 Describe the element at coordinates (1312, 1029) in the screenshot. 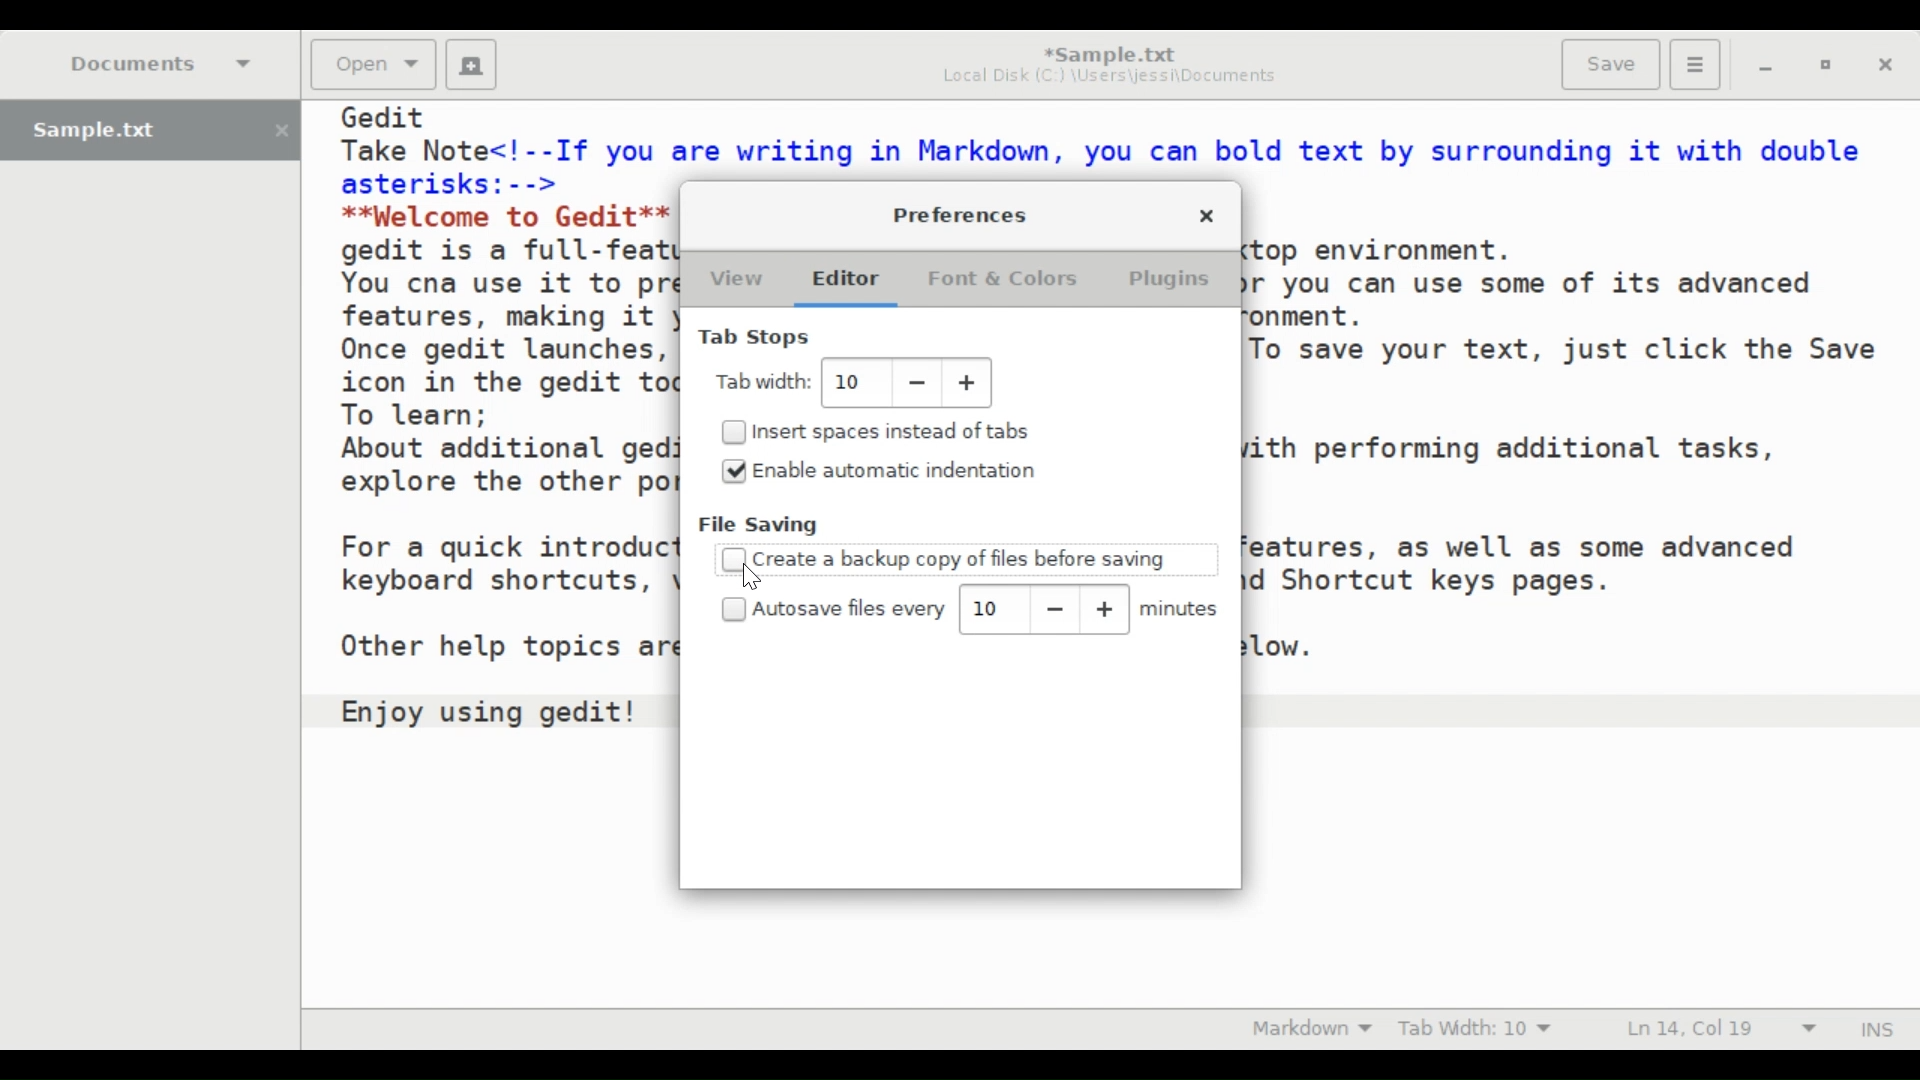

I see `Highlight Mode: Markdown` at that location.